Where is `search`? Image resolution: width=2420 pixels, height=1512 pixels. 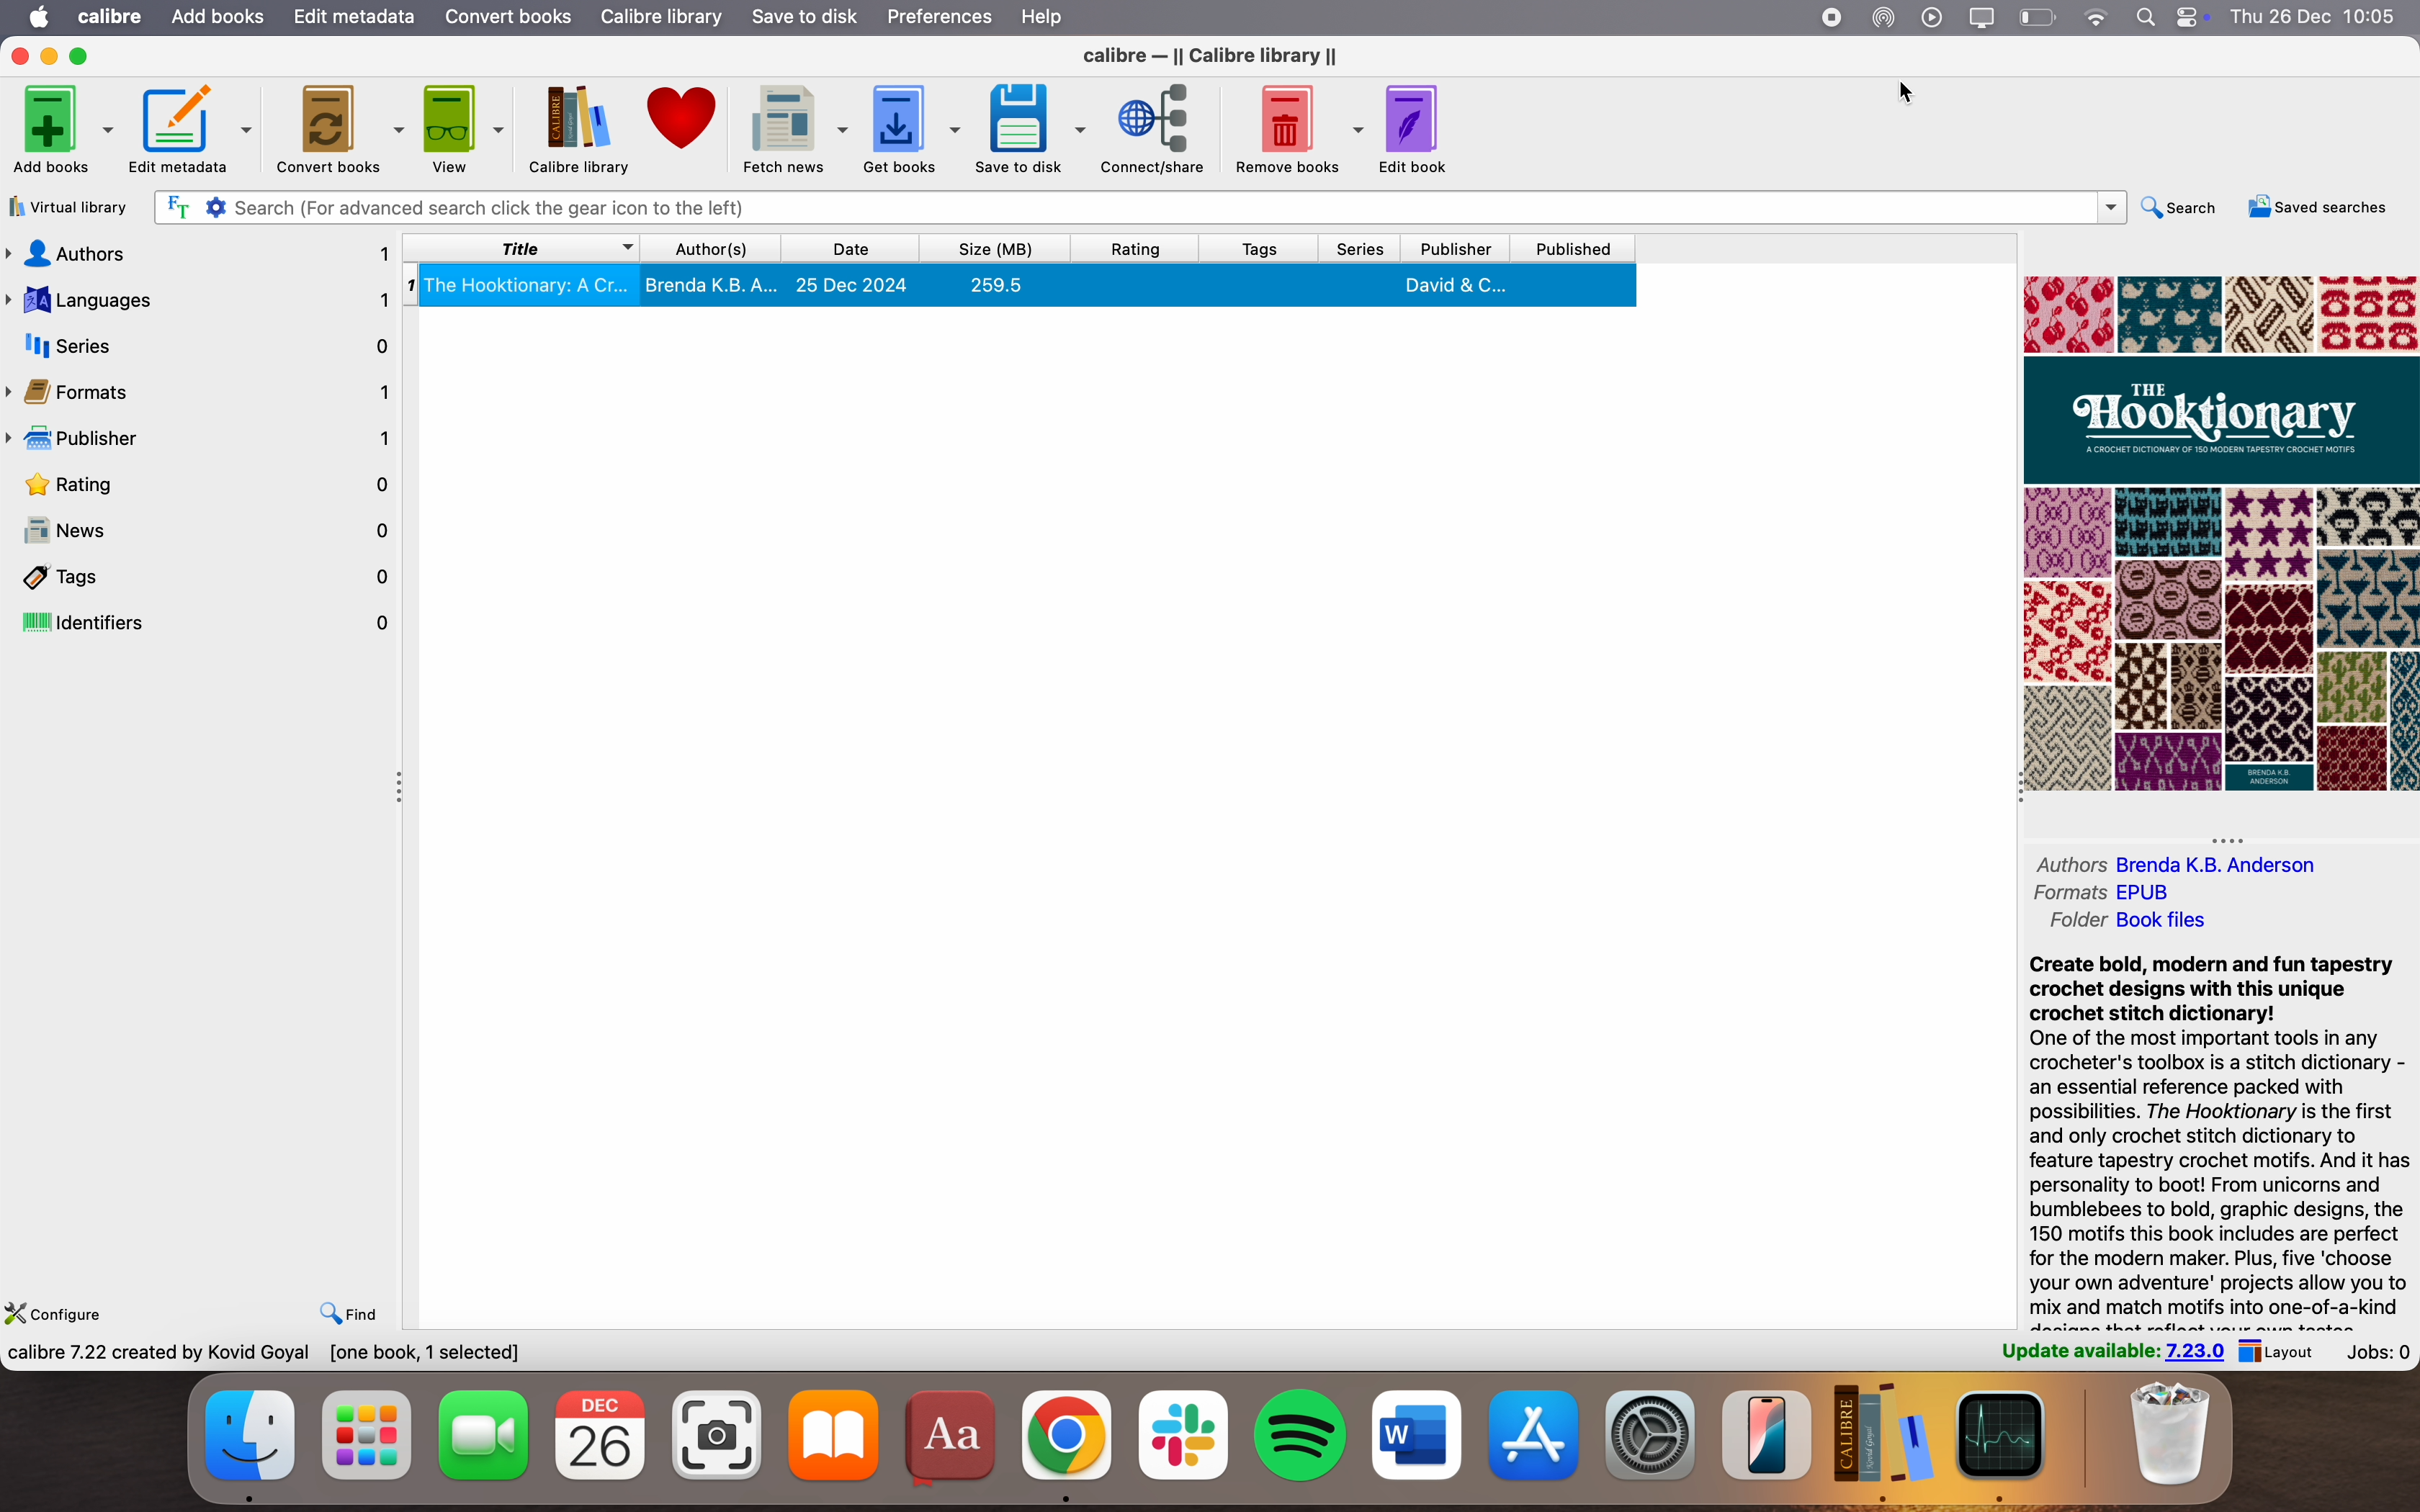
search is located at coordinates (2181, 208).